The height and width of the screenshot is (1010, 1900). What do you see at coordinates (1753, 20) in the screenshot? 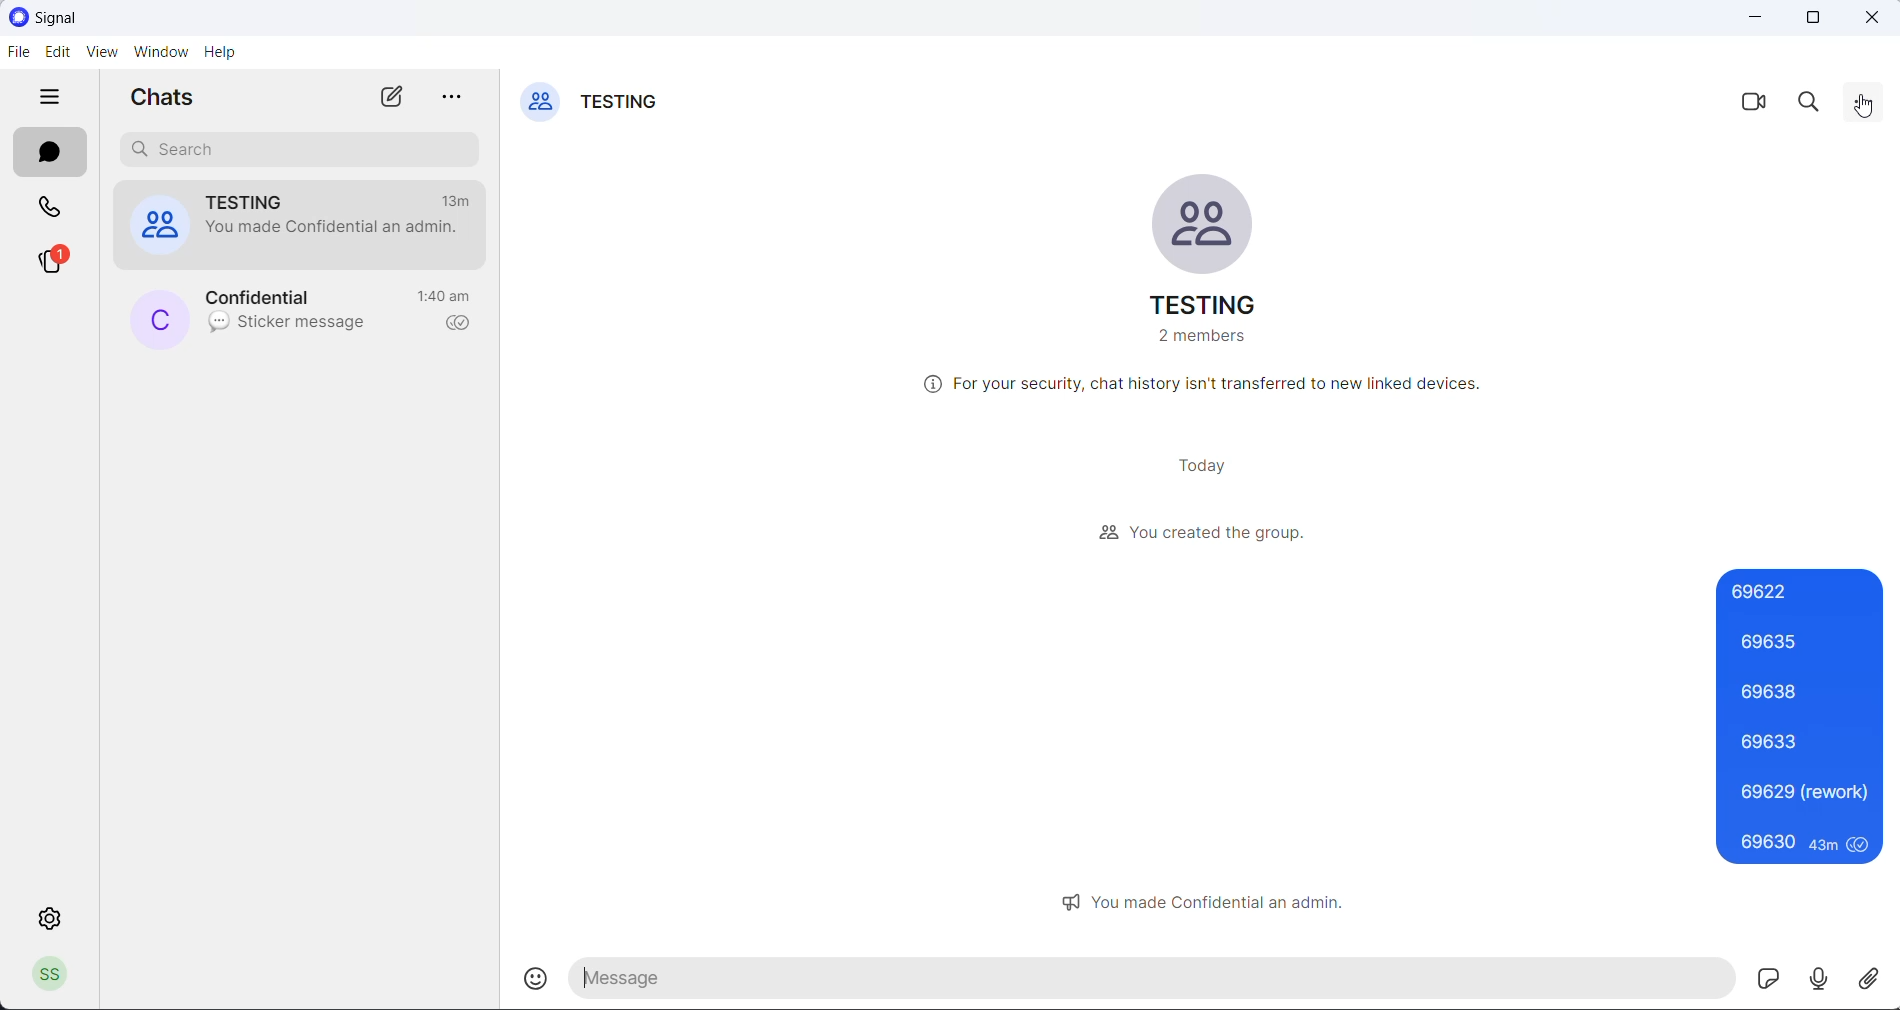
I see `minimize` at bounding box center [1753, 20].